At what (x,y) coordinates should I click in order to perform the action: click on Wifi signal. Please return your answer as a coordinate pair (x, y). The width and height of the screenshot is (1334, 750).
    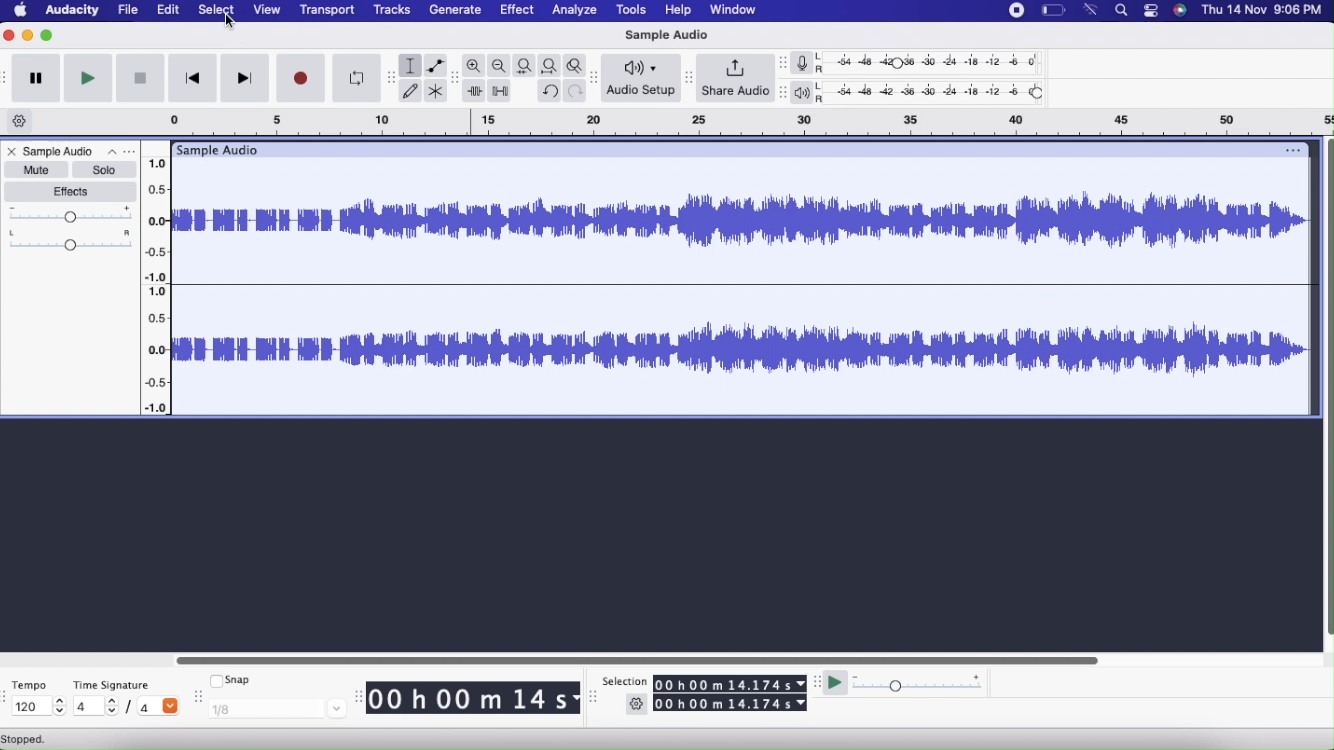
    Looking at the image, I should click on (1093, 11).